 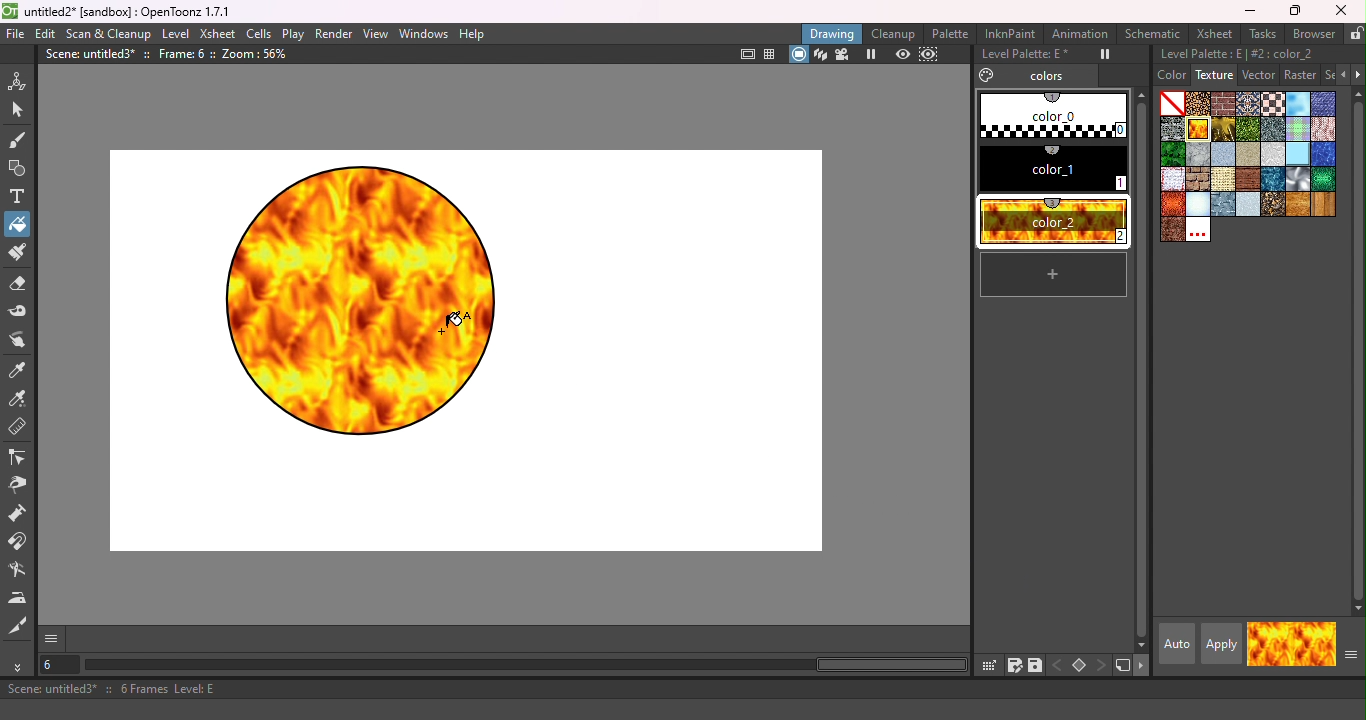 What do you see at coordinates (1324, 205) in the screenshot?
I see `woodplanks.bmp` at bounding box center [1324, 205].